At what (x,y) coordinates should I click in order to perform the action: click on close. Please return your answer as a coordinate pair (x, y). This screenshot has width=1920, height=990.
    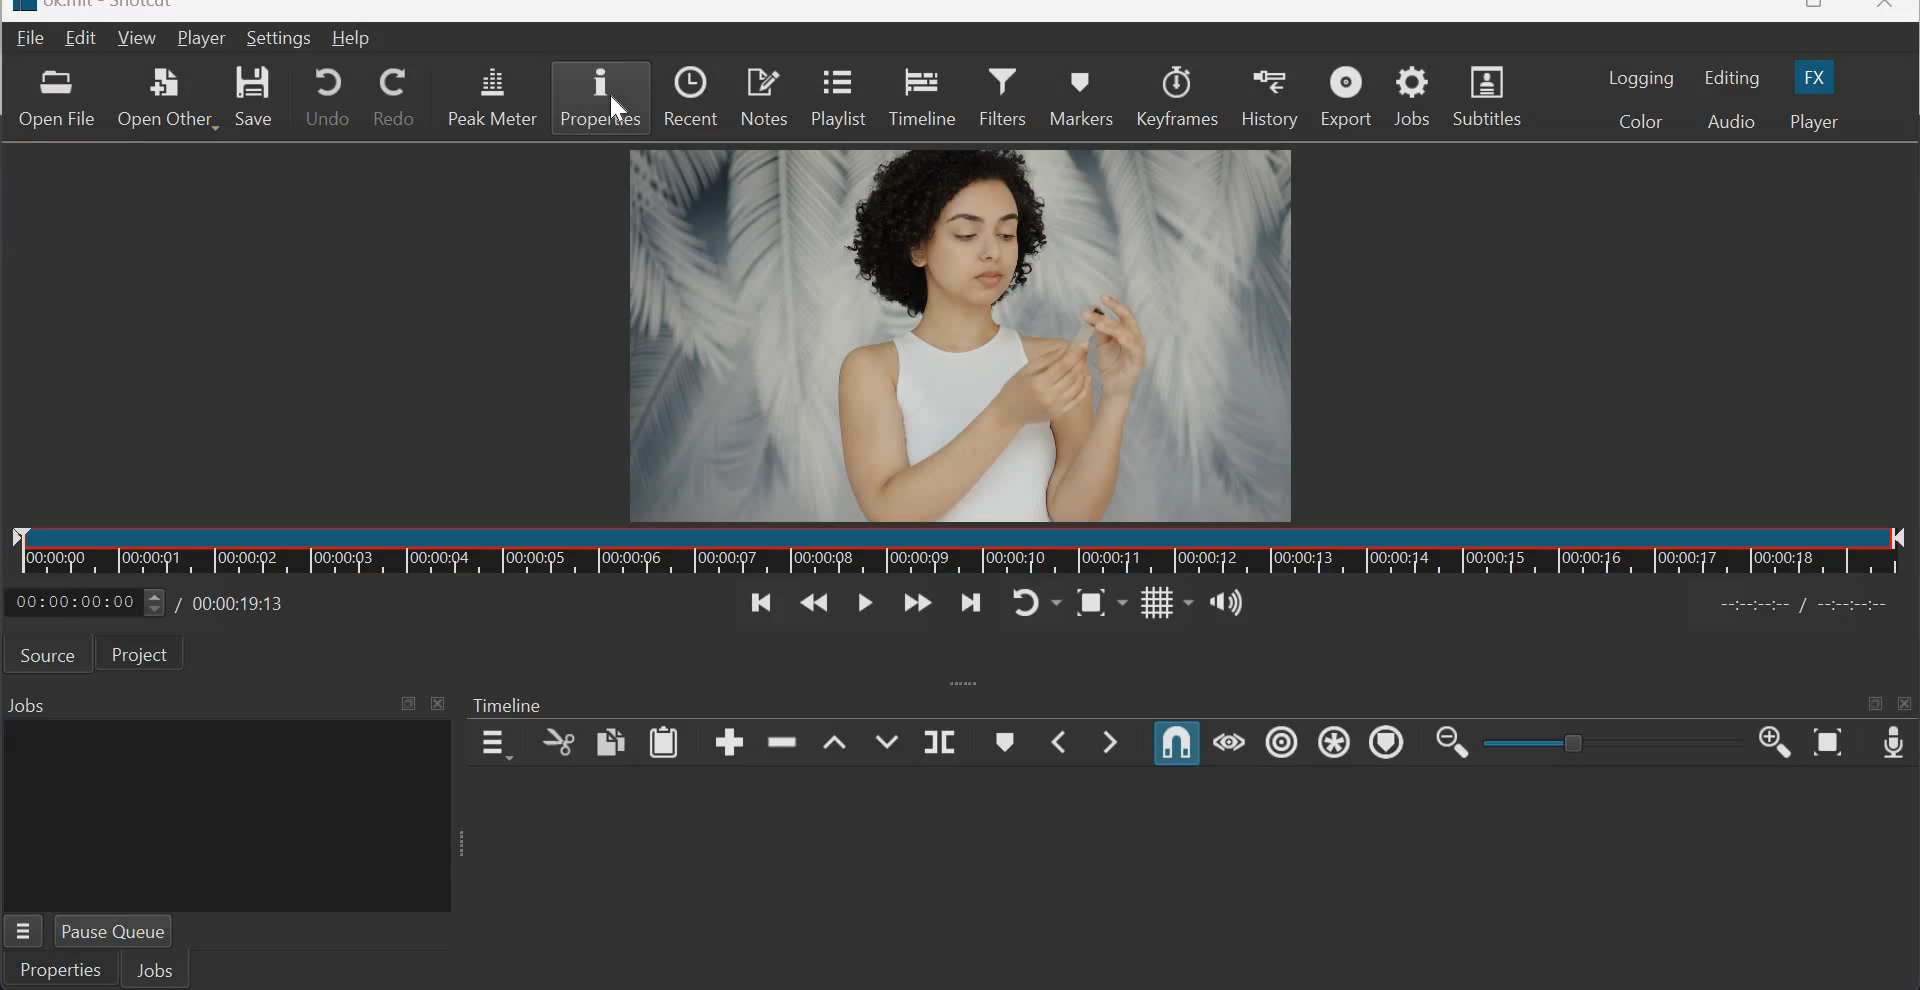
    Looking at the image, I should click on (1906, 704).